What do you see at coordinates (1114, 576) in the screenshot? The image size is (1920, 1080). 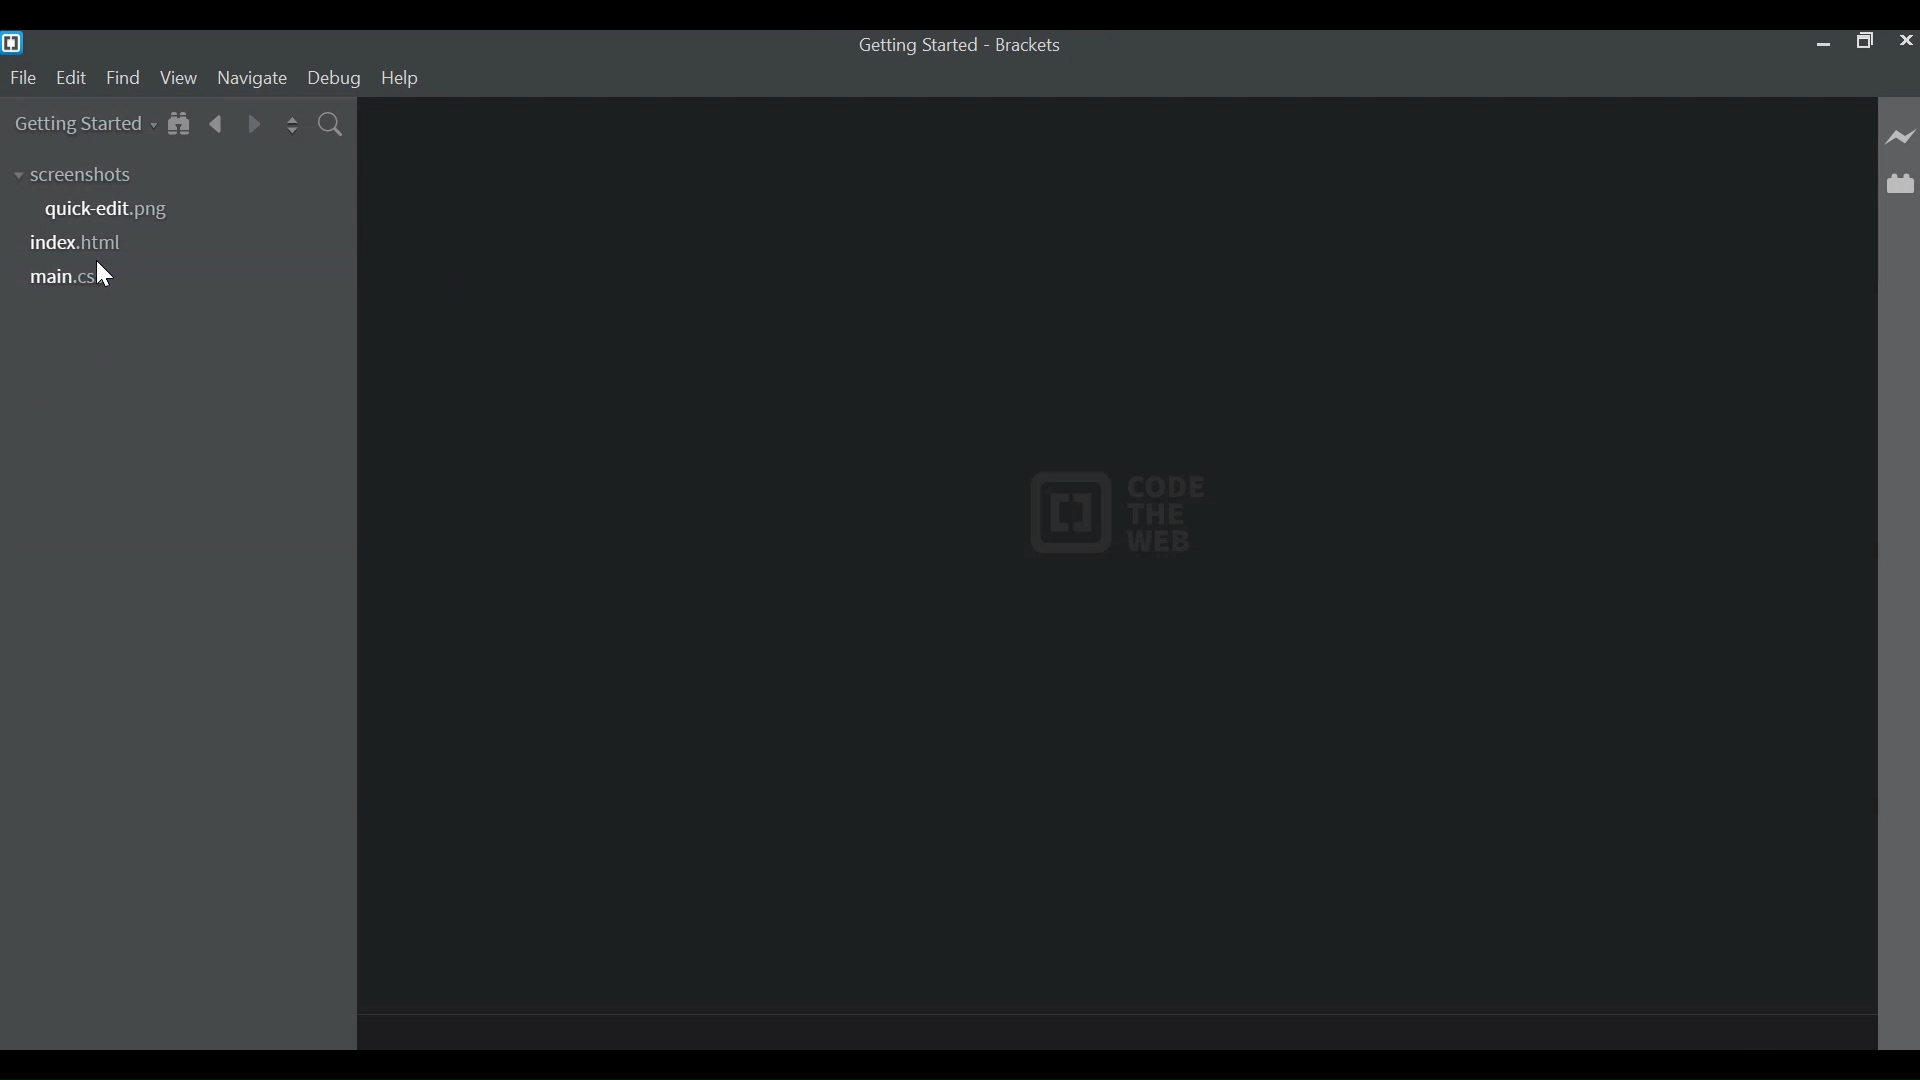 I see `Default Start Screen` at bounding box center [1114, 576].